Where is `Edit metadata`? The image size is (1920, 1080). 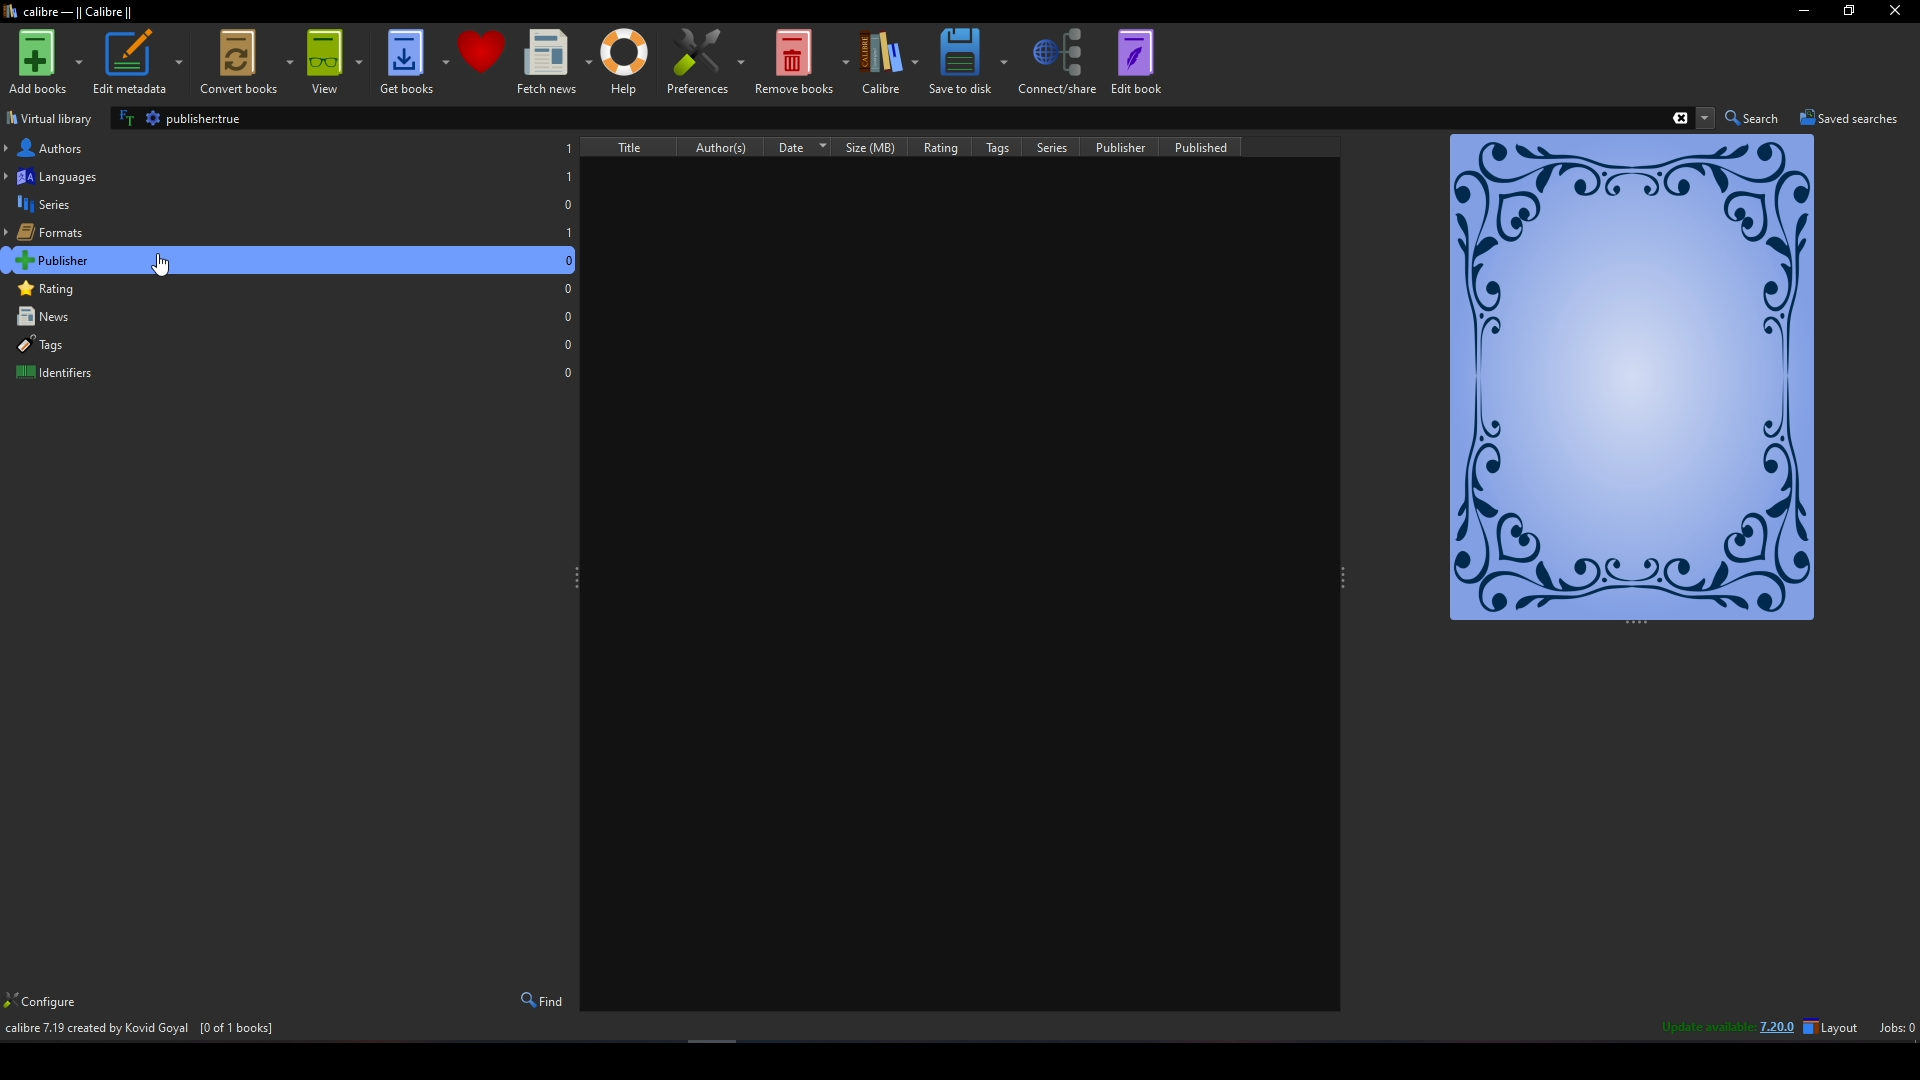 Edit metadata is located at coordinates (139, 62).